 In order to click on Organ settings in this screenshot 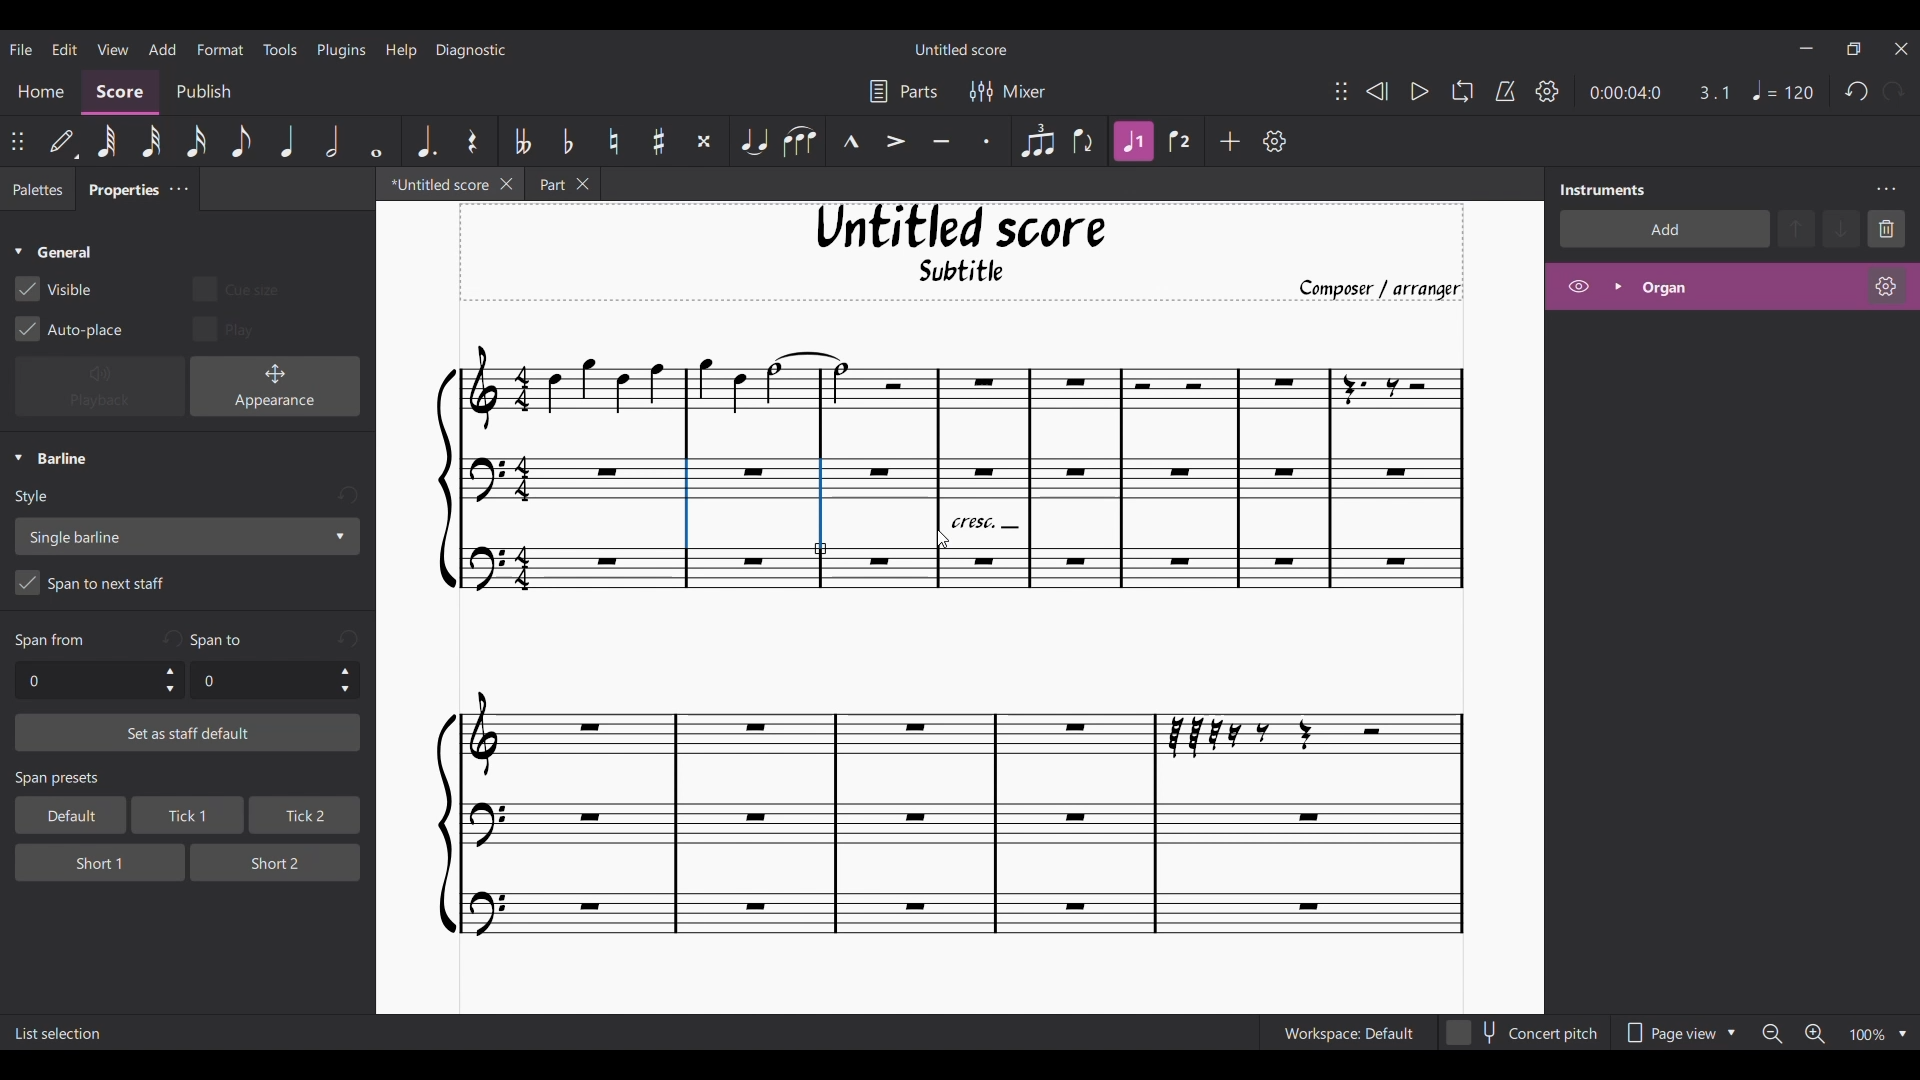, I will do `click(1886, 286)`.